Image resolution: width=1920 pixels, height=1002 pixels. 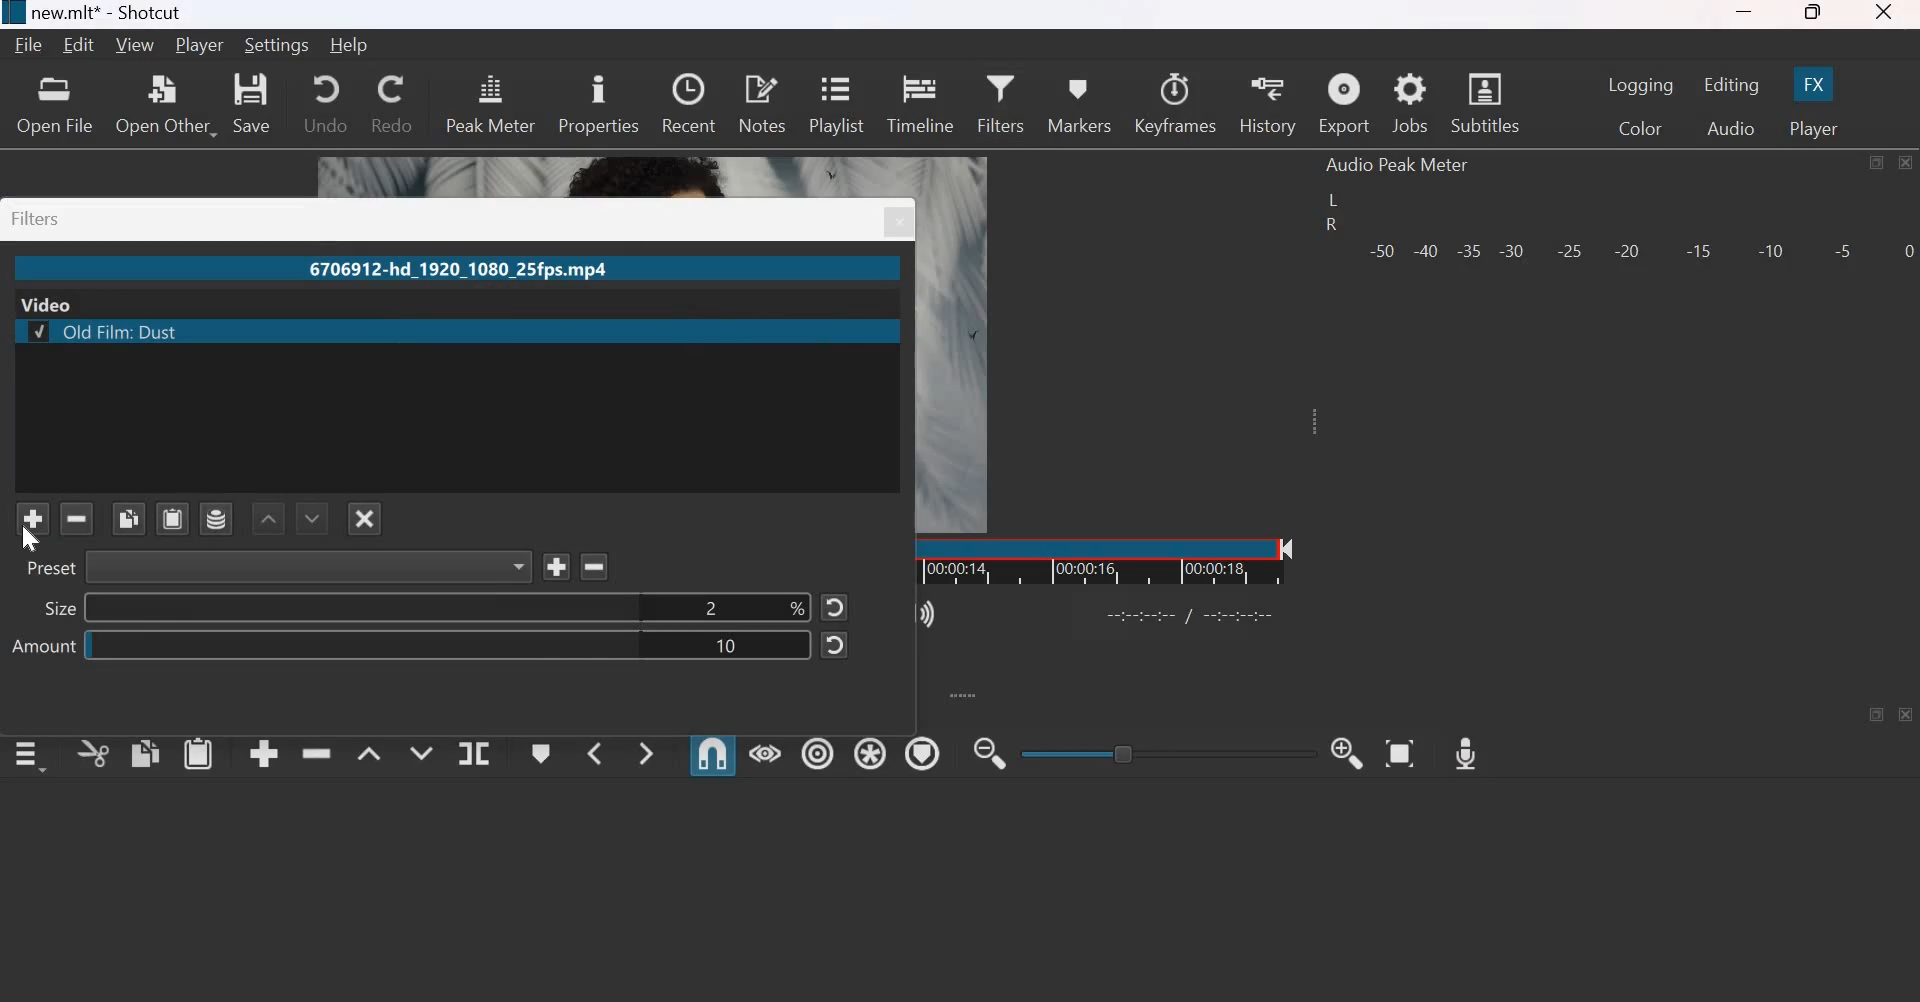 I want to click on expand, so click(x=973, y=695).